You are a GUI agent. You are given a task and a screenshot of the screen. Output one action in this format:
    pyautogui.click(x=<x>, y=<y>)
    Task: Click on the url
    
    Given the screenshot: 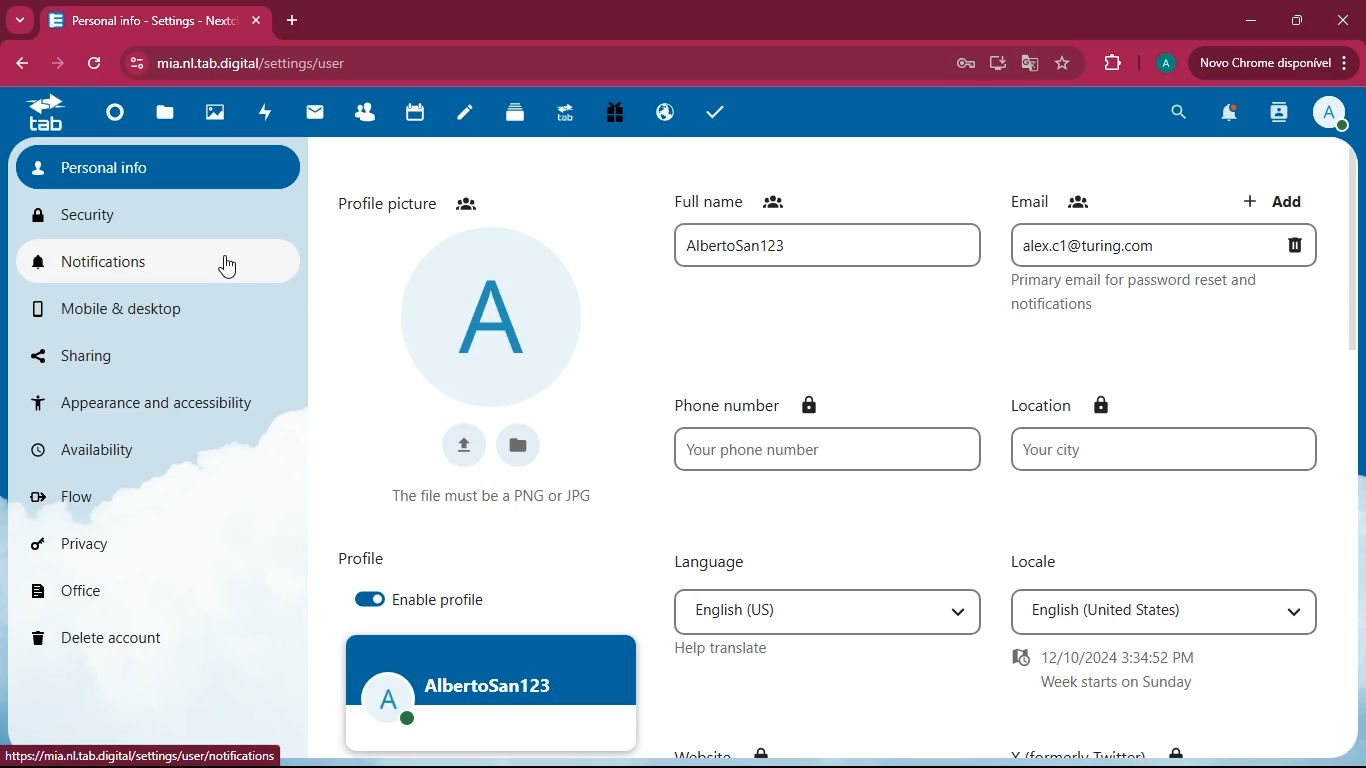 What is the action you would take?
    pyautogui.click(x=144, y=754)
    